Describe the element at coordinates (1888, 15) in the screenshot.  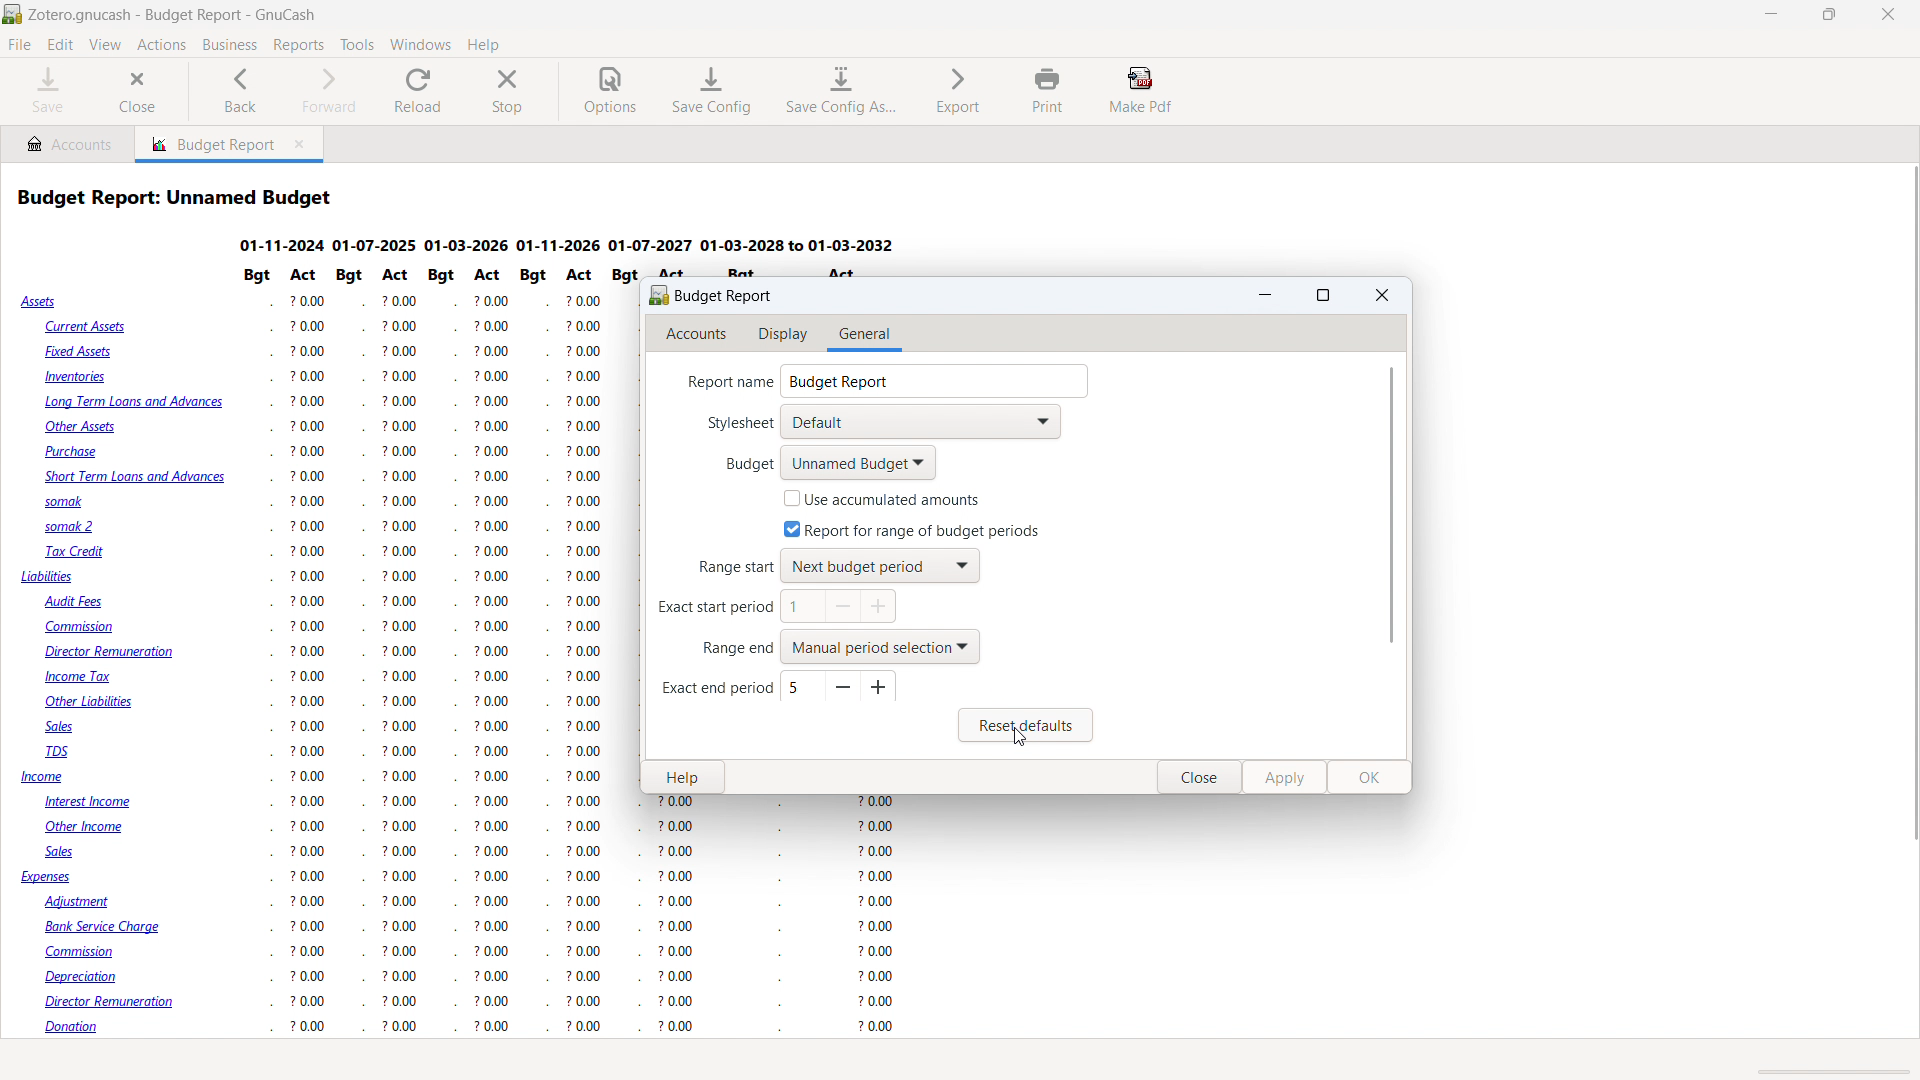
I see `close` at that location.